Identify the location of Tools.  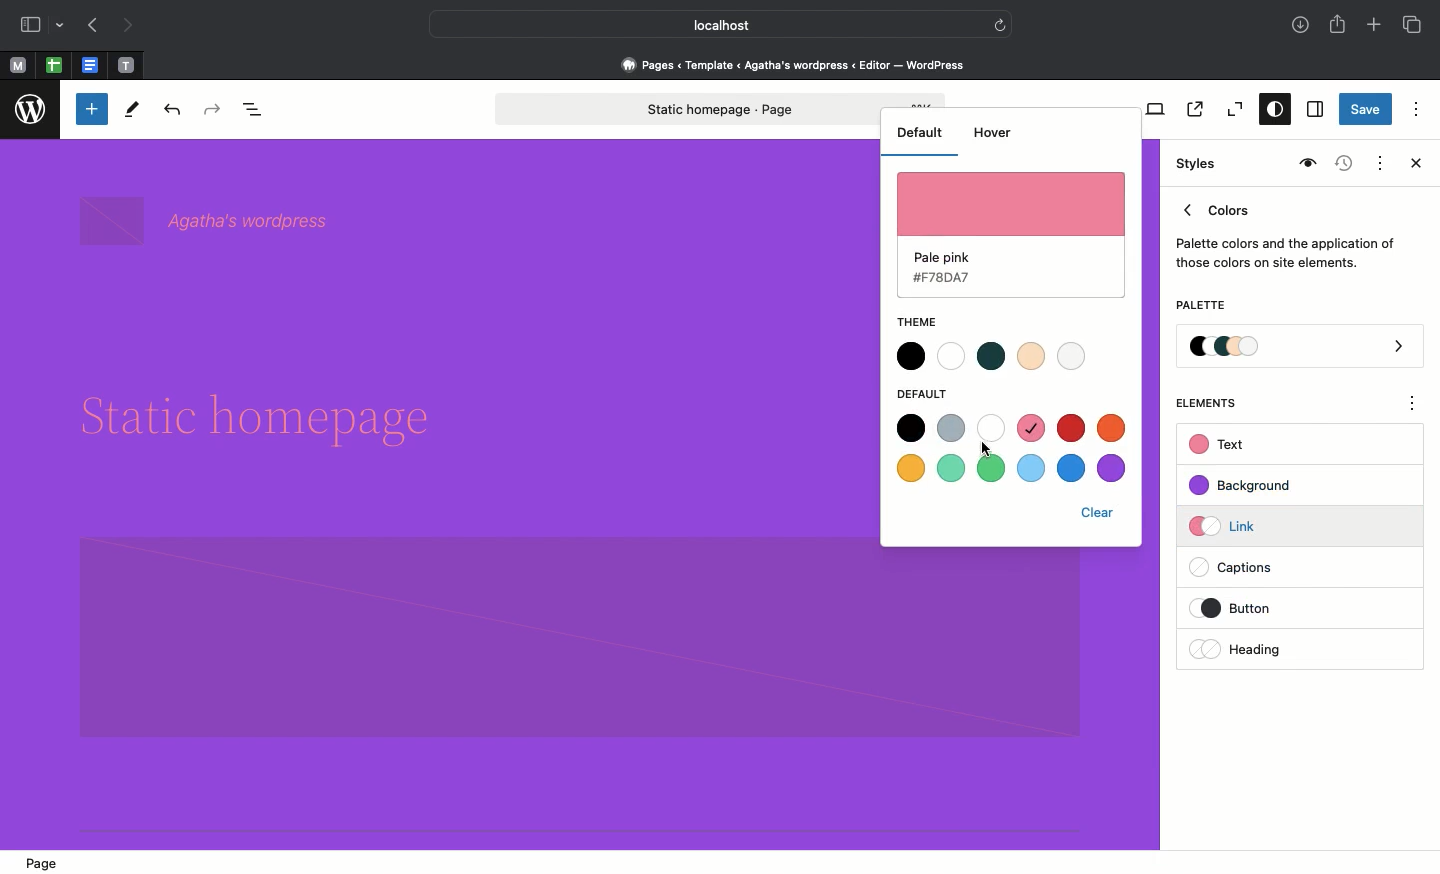
(133, 114).